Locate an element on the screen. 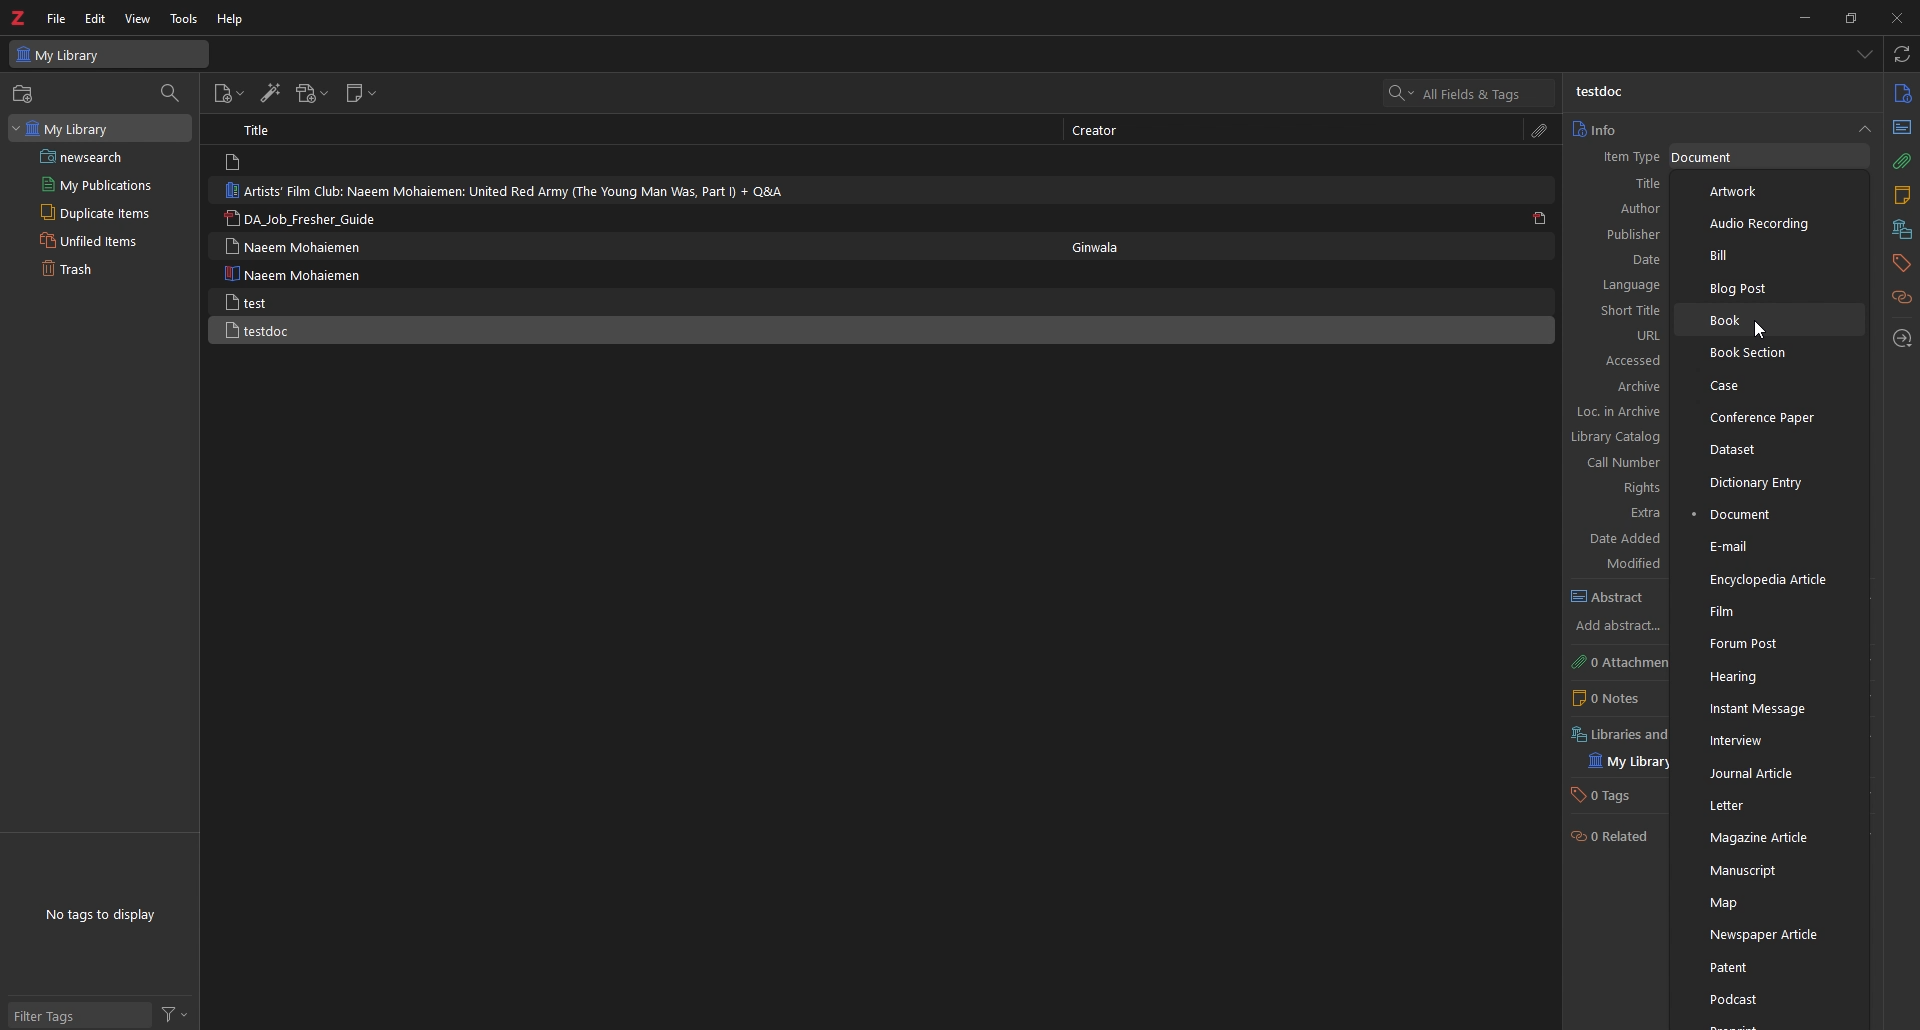 The width and height of the screenshot is (1920, 1030). Loc. in Archive is located at coordinates (1617, 412).